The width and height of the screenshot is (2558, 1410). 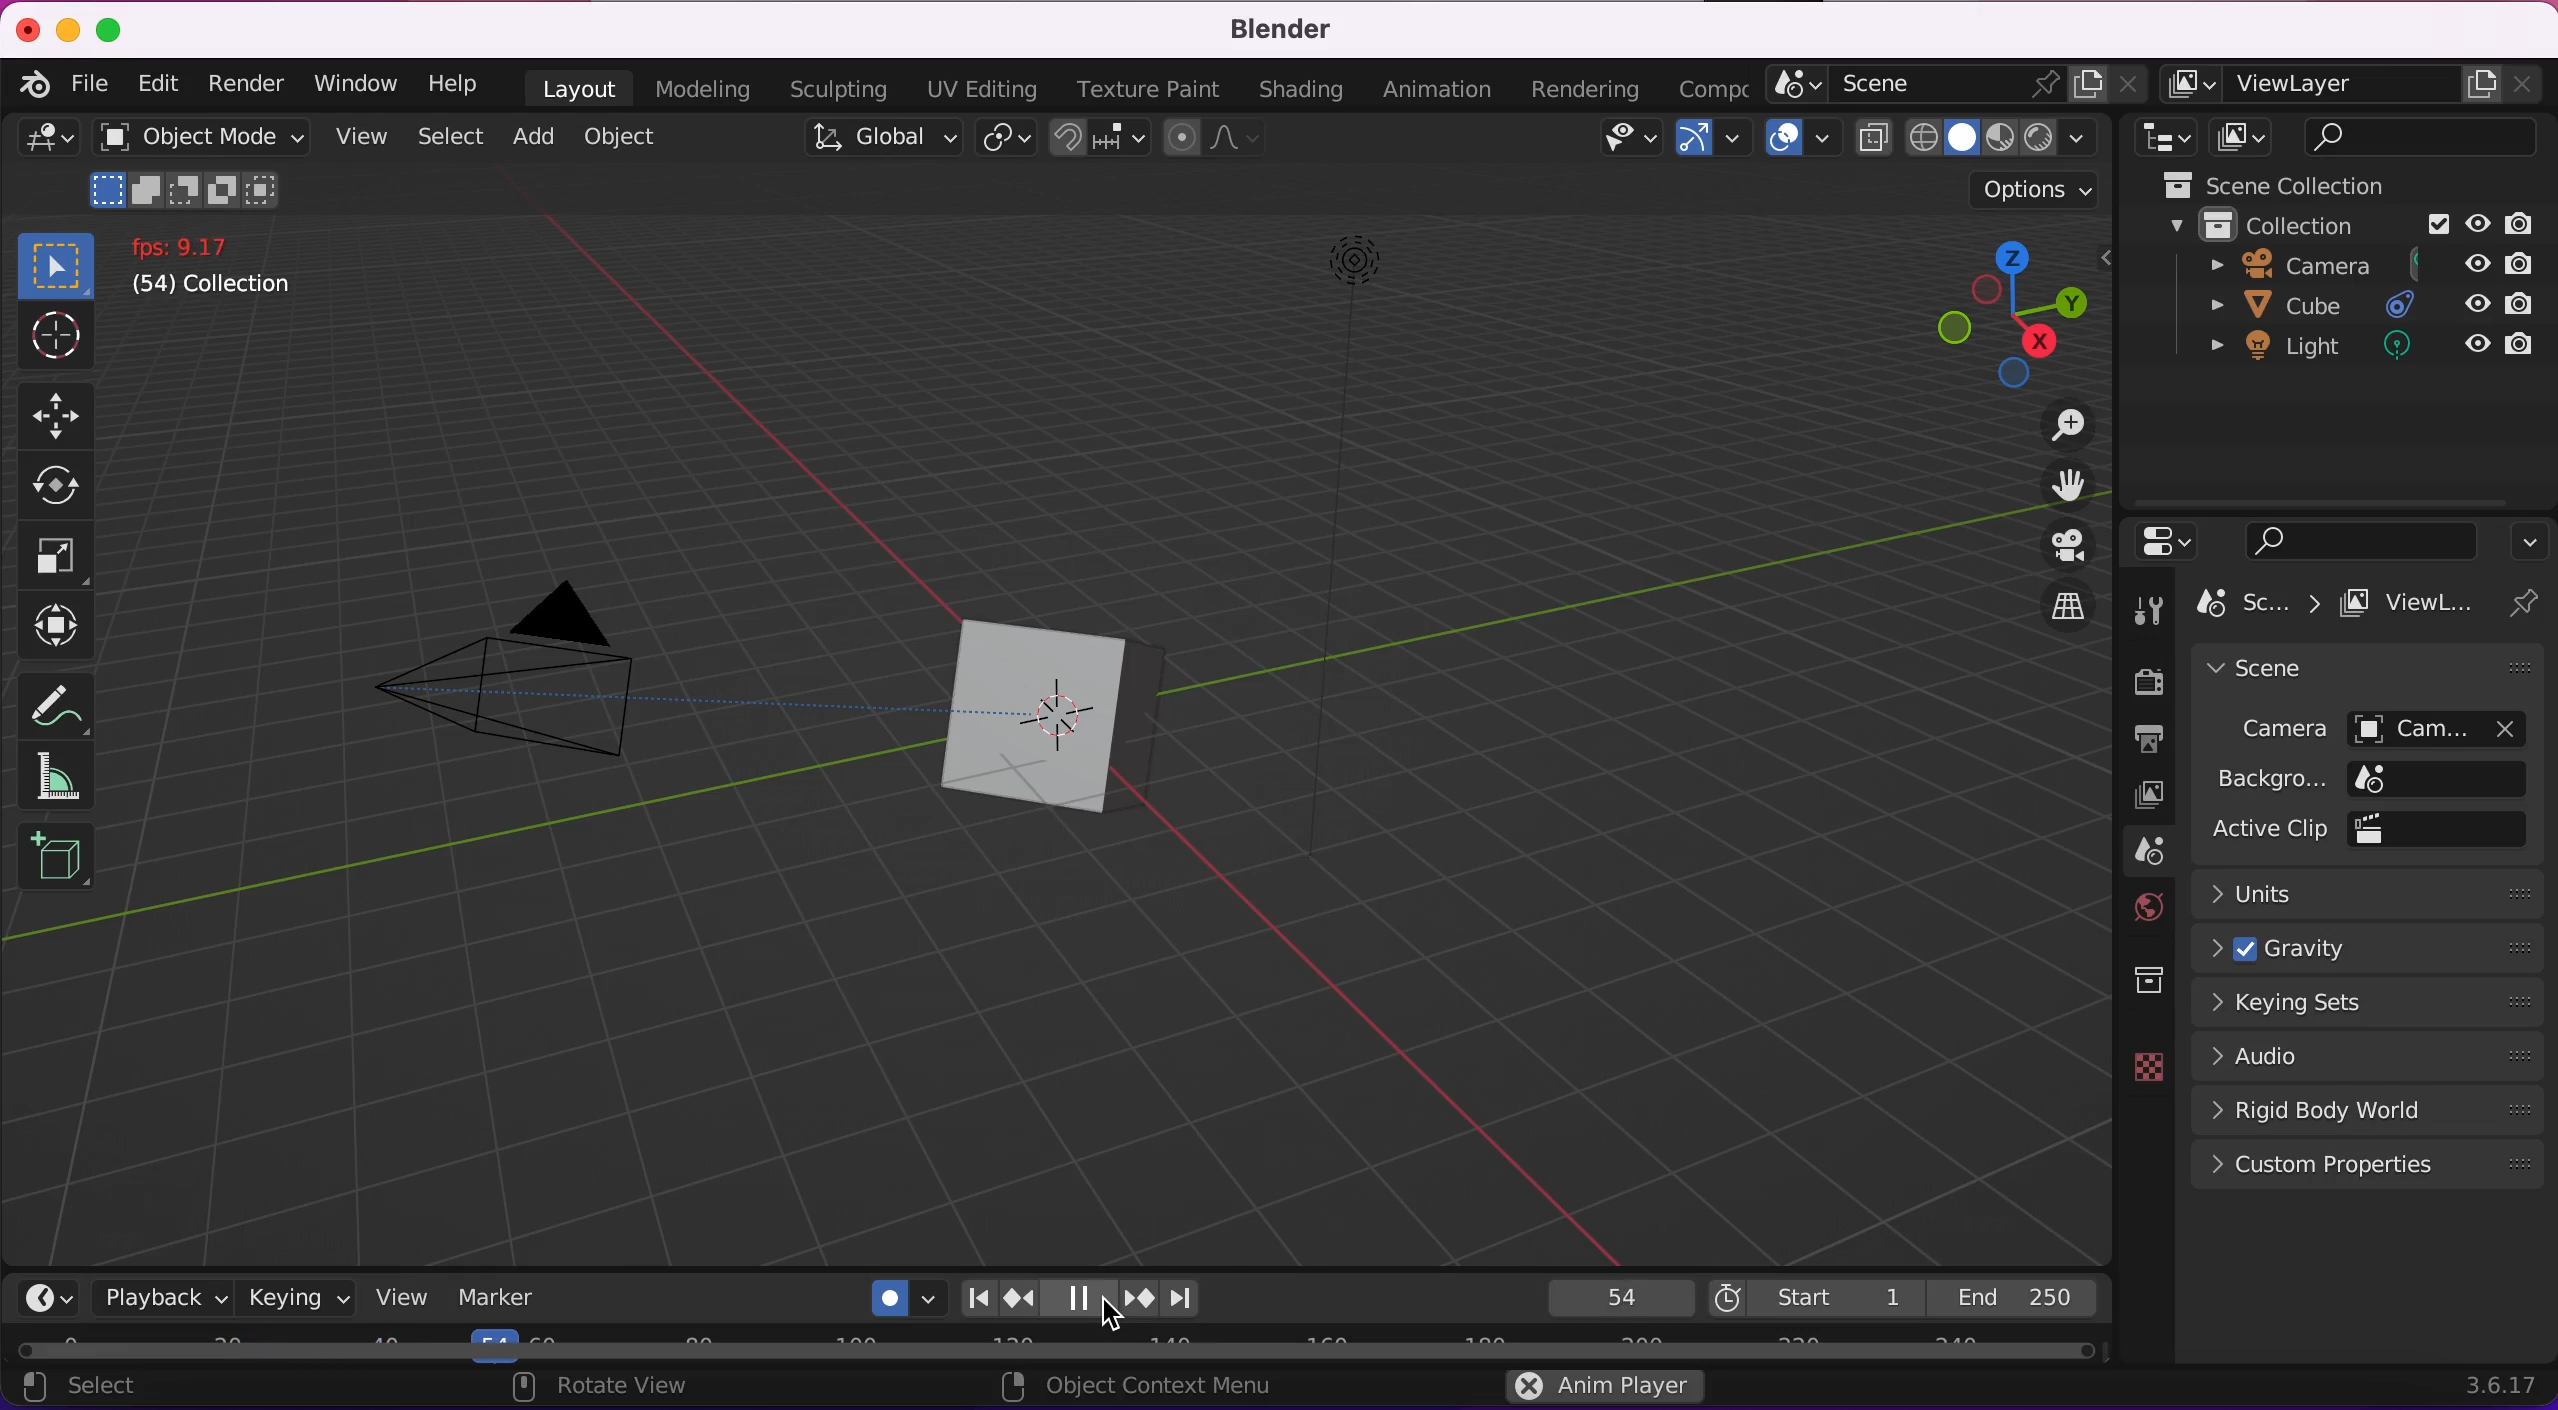 What do you see at coordinates (355, 133) in the screenshot?
I see `view` at bounding box center [355, 133].